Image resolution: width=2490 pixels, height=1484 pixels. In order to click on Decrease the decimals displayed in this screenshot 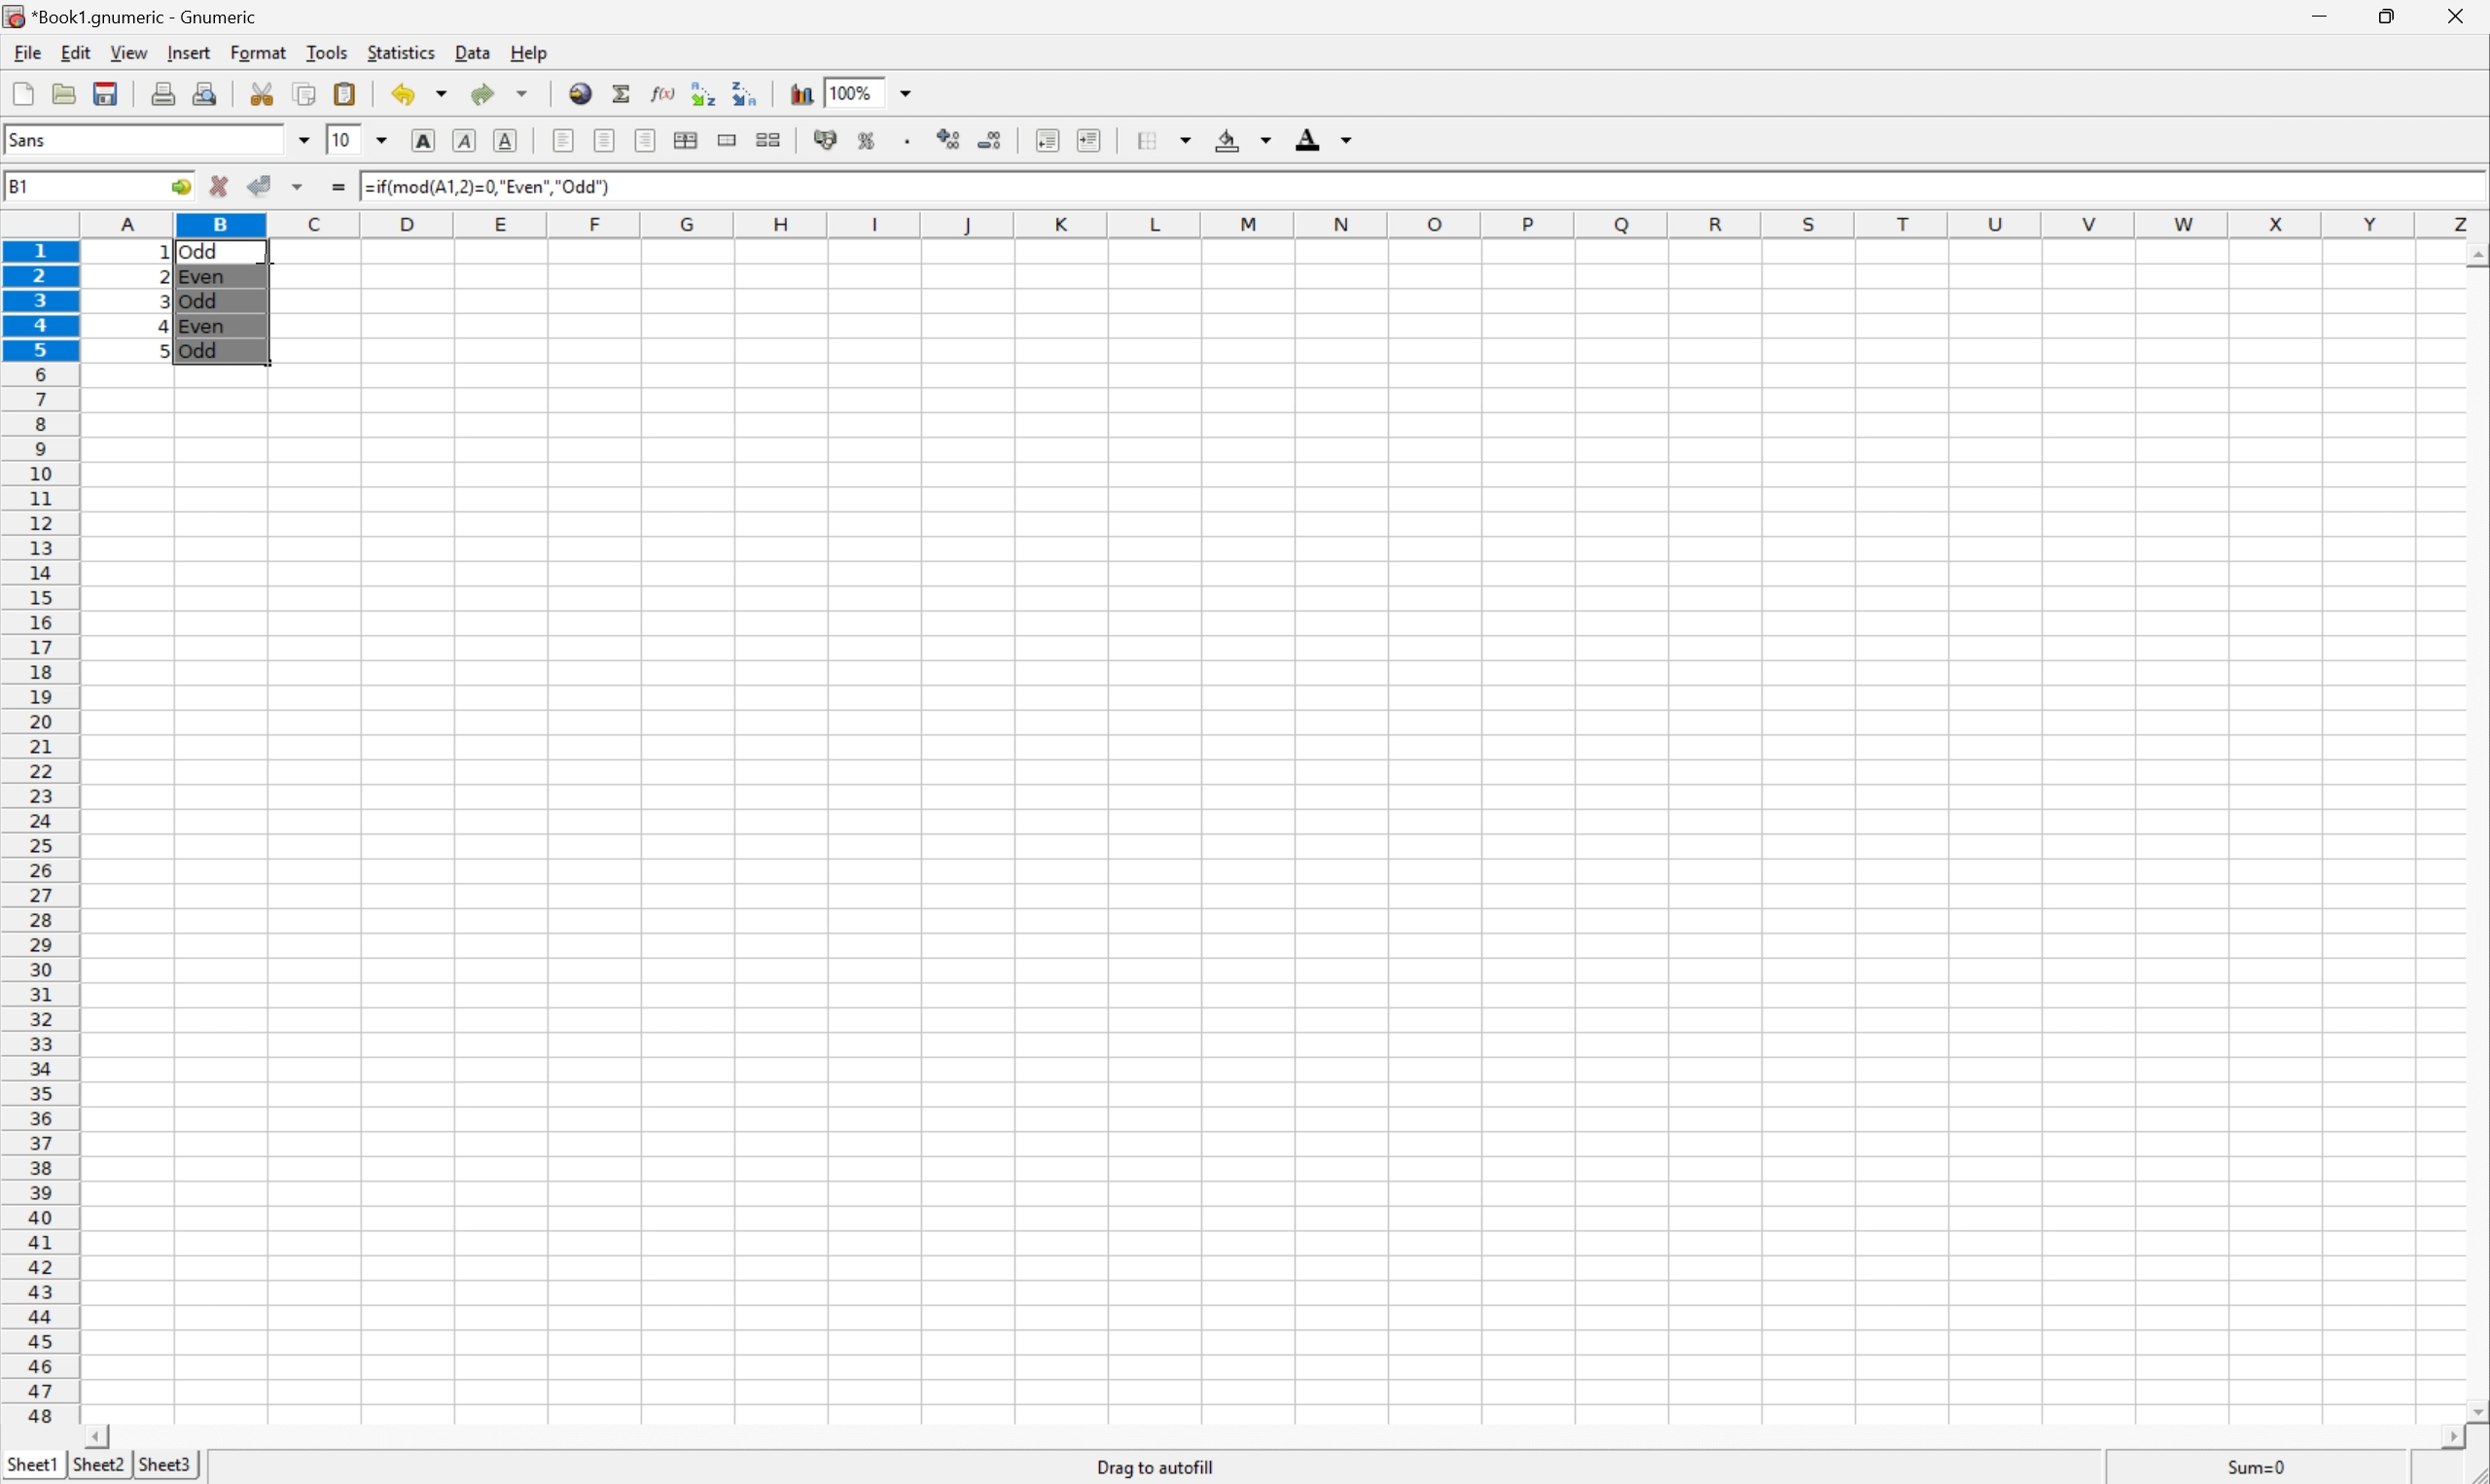, I will do `click(992, 138)`.